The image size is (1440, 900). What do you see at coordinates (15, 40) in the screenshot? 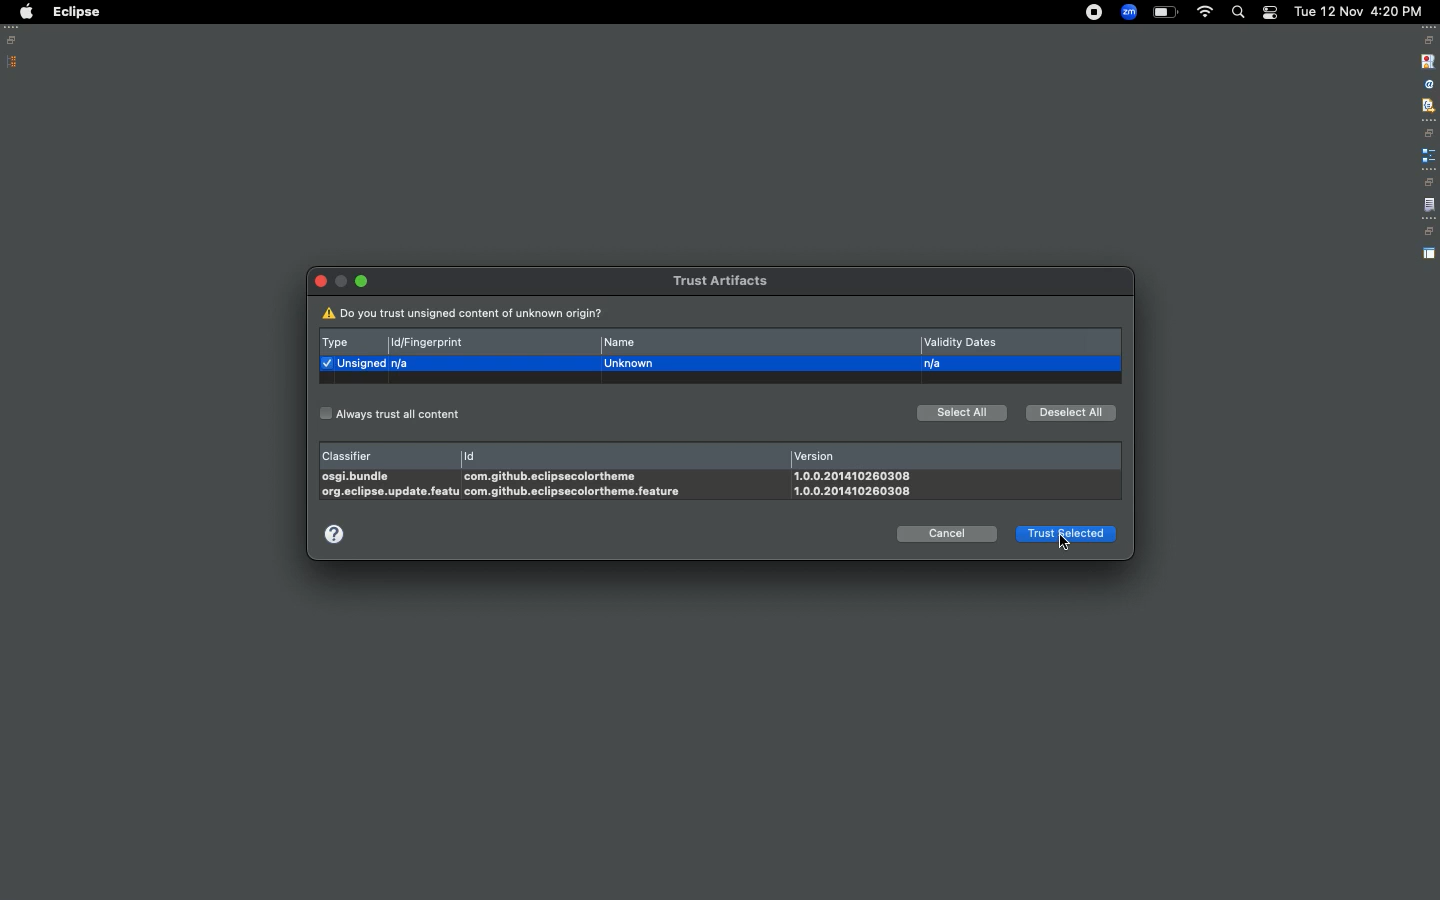
I see `Restore` at bounding box center [15, 40].